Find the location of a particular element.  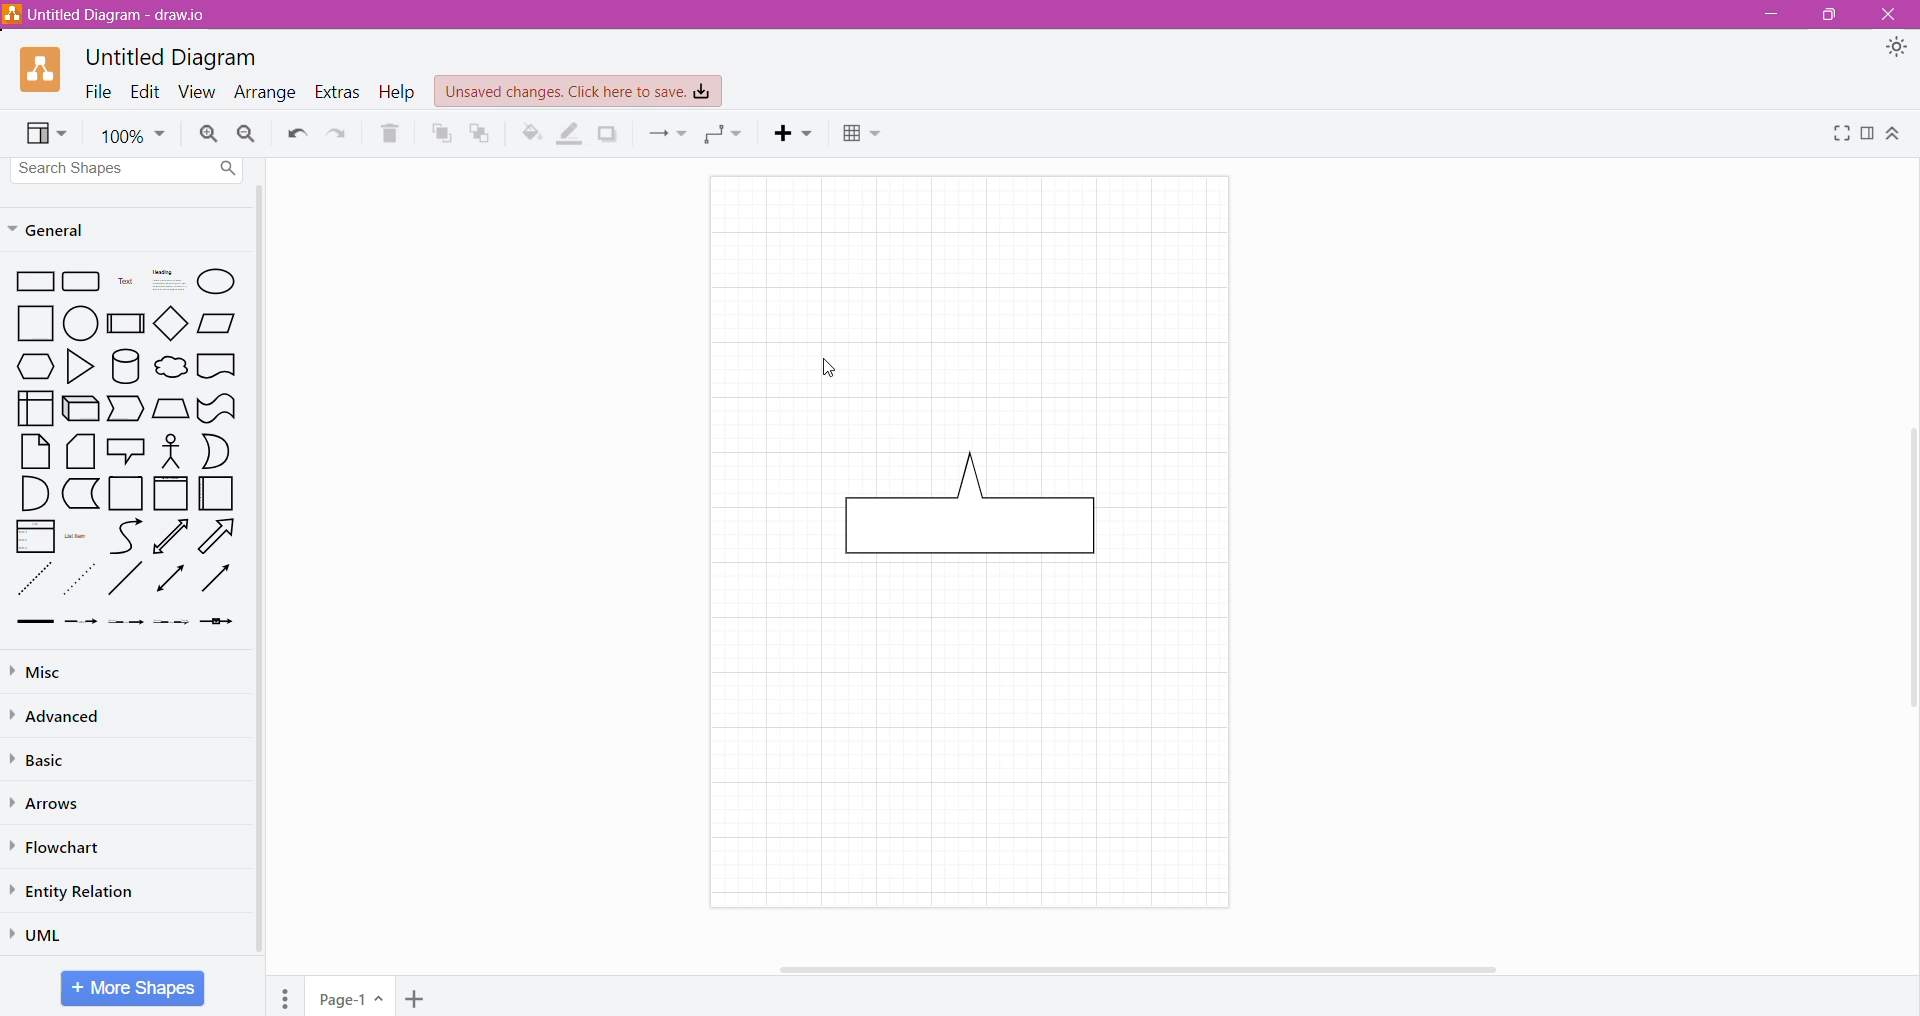

Minimize is located at coordinates (1768, 15).